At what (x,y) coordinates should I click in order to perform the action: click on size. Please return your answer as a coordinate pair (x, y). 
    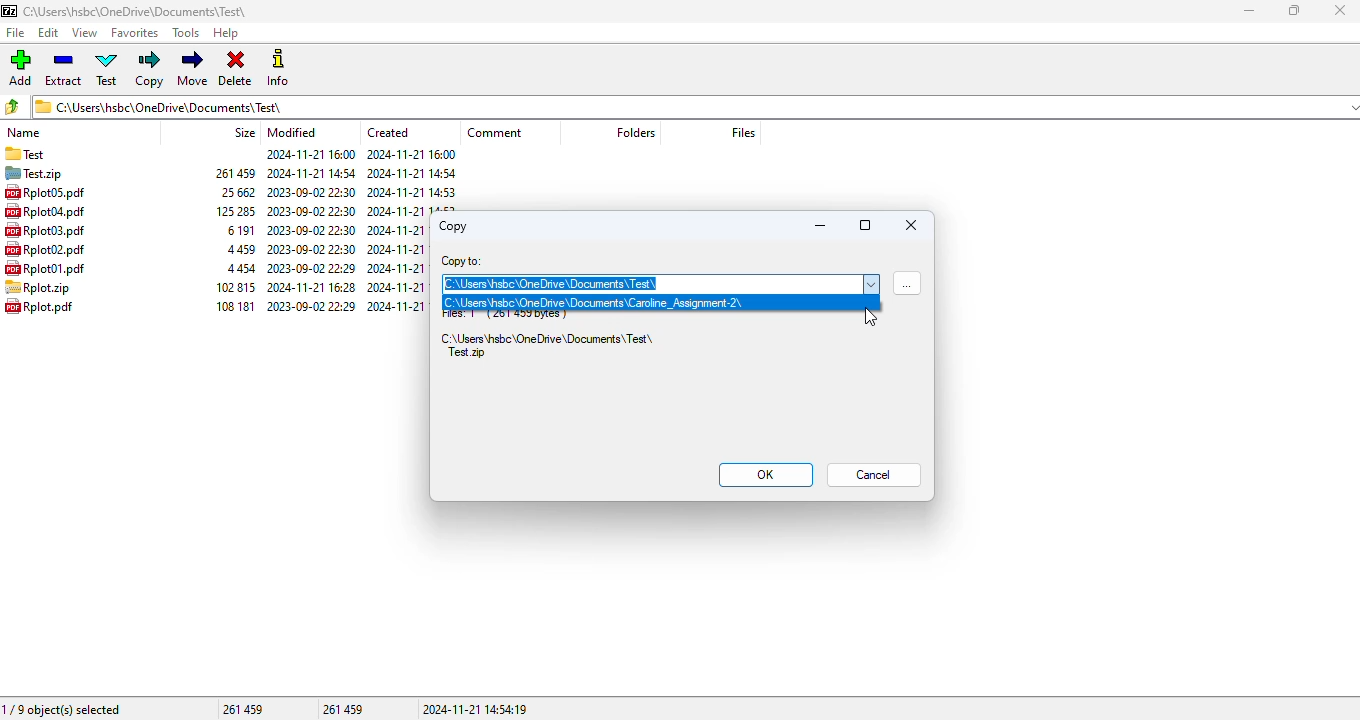
    Looking at the image, I should click on (232, 173).